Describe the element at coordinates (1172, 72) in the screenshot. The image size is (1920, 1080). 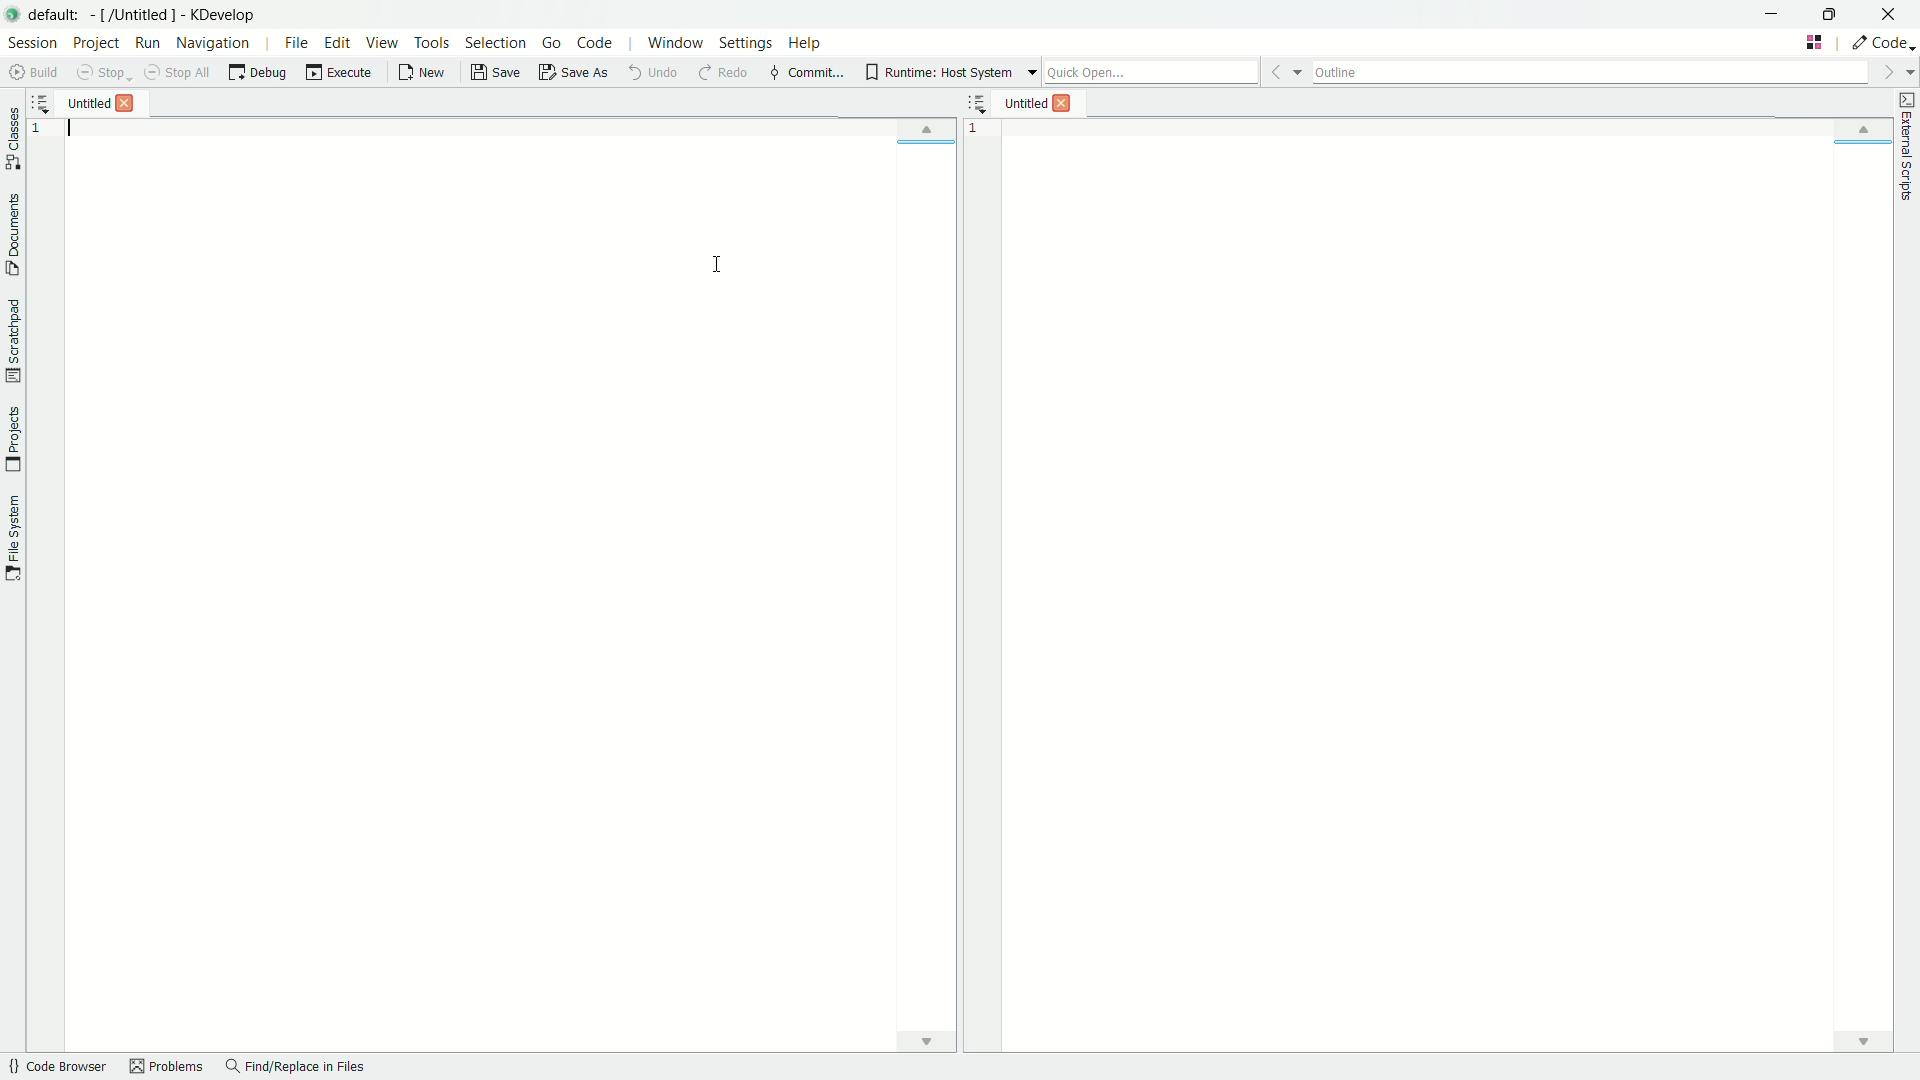
I see `quick open` at that location.